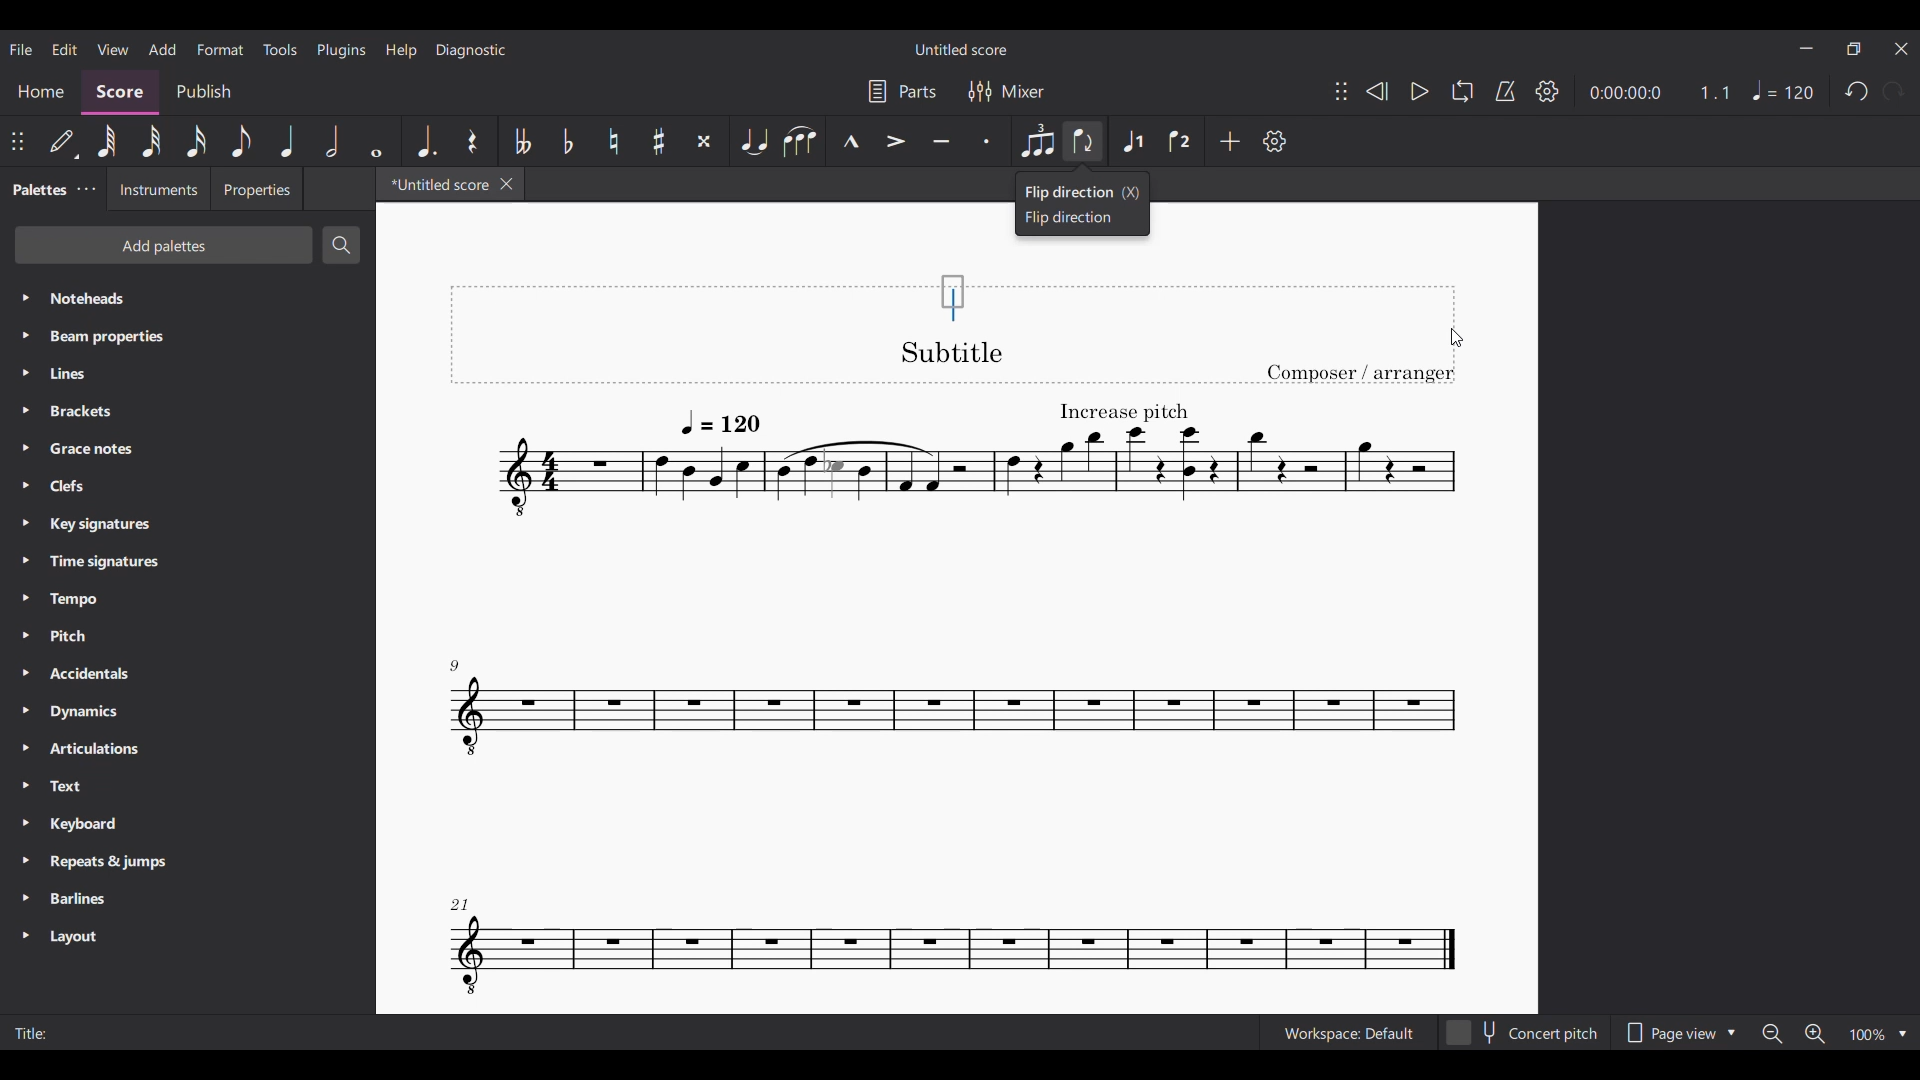 The image size is (1920, 1080). Describe the element at coordinates (187, 561) in the screenshot. I see `Time signatures` at that location.